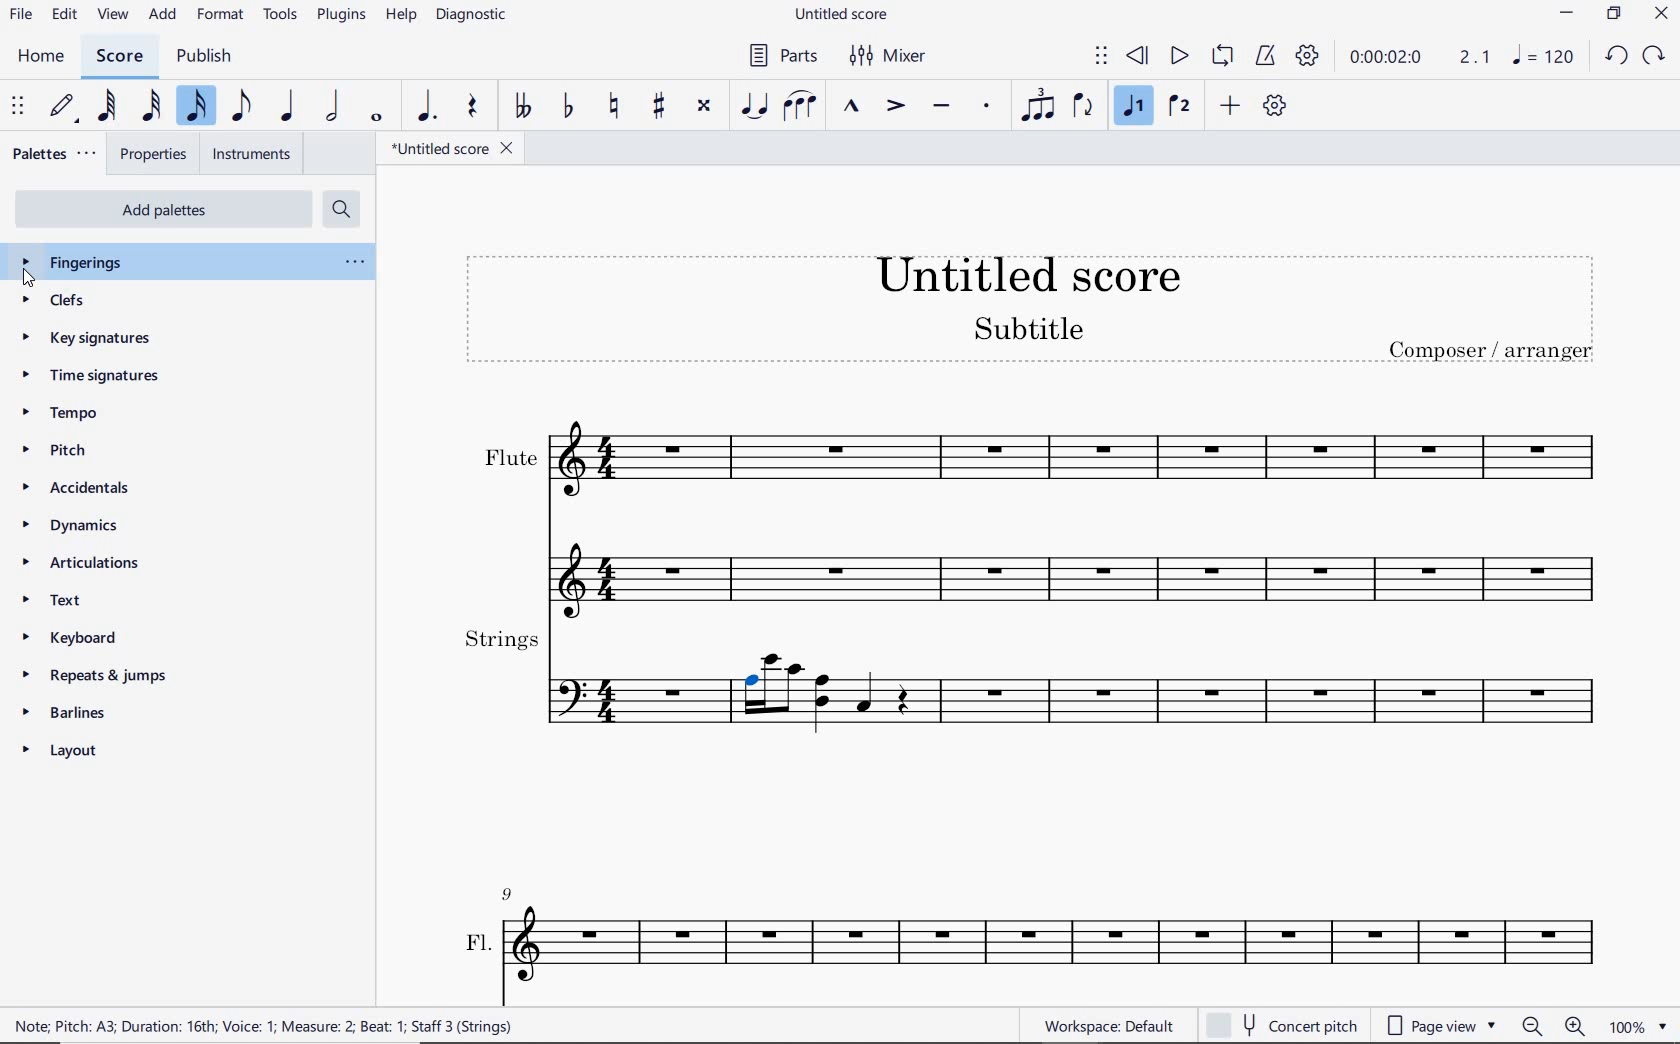  What do you see at coordinates (1309, 57) in the screenshot?
I see `playback settings` at bounding box center [1309, 57].